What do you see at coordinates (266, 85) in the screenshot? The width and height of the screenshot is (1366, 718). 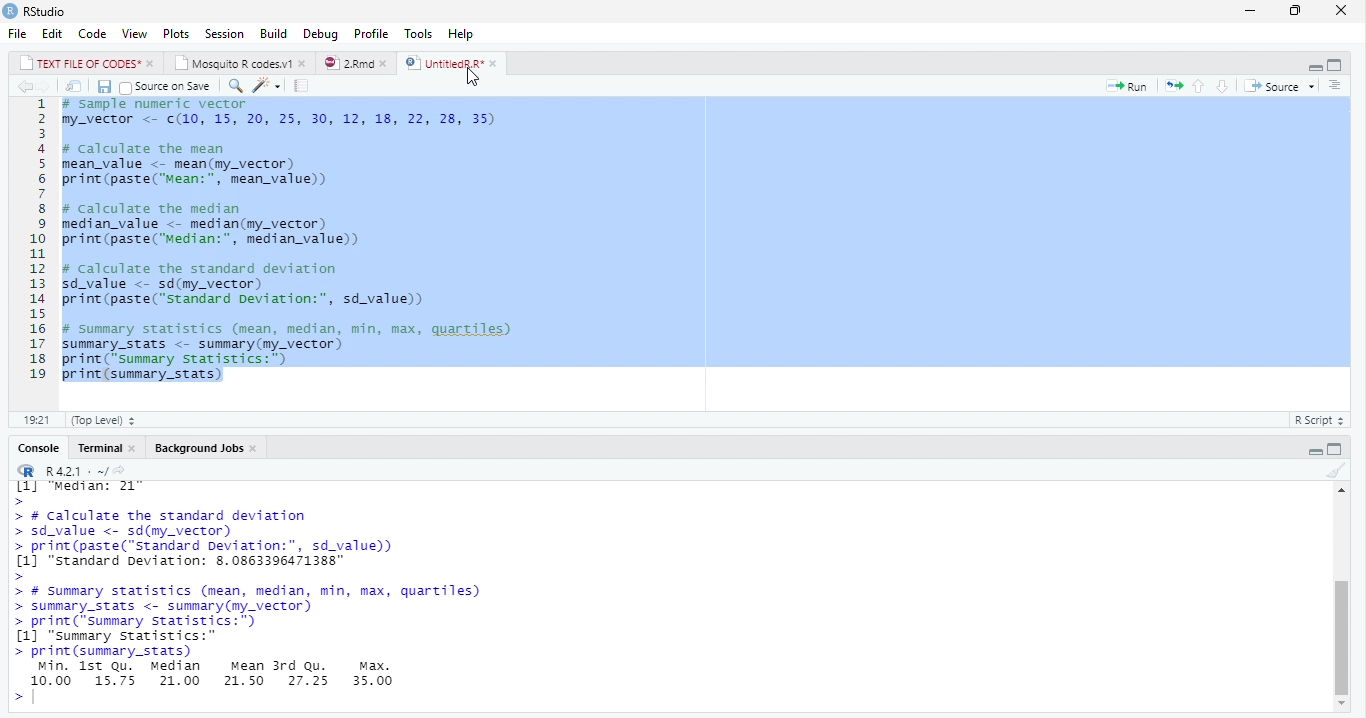 I see `code tools` at bounding box center [266, 85].